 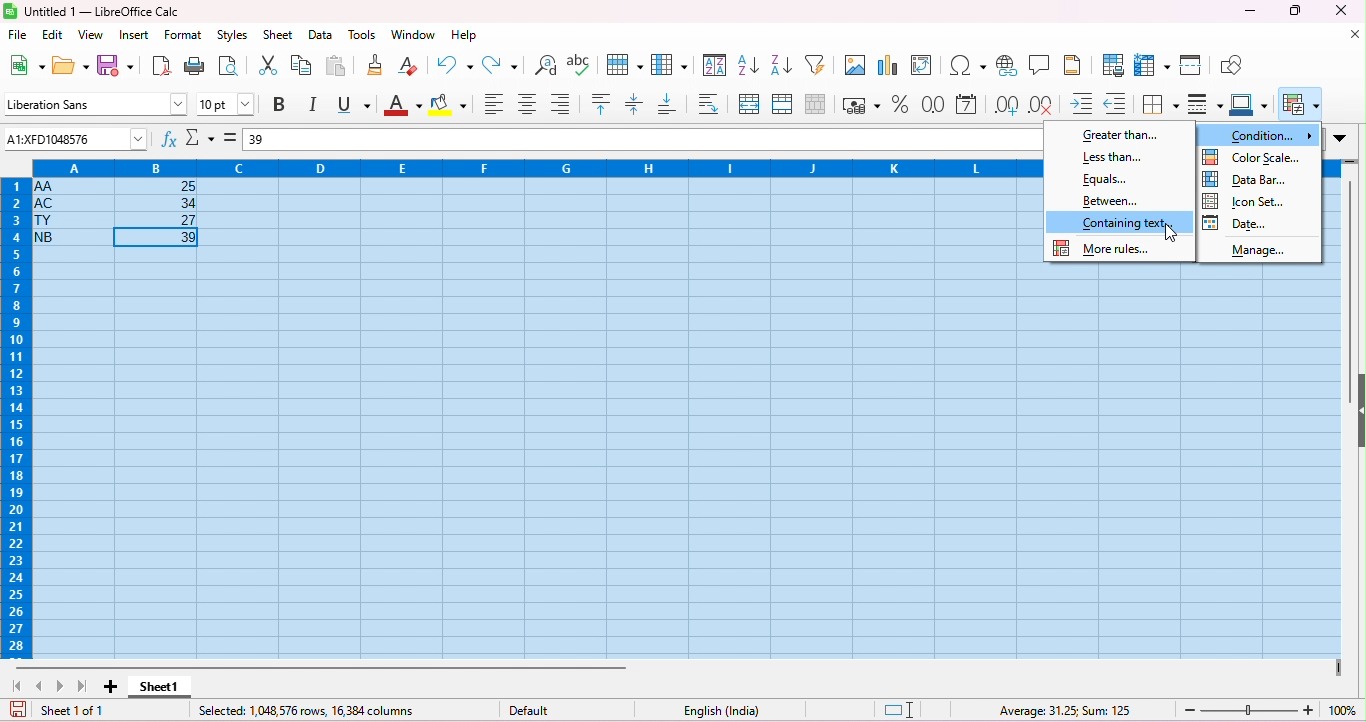 What do you see at coordinates (74, 711) in the screenshot?
I see `sheet 1 of 1` at bounding box center [74, 711].